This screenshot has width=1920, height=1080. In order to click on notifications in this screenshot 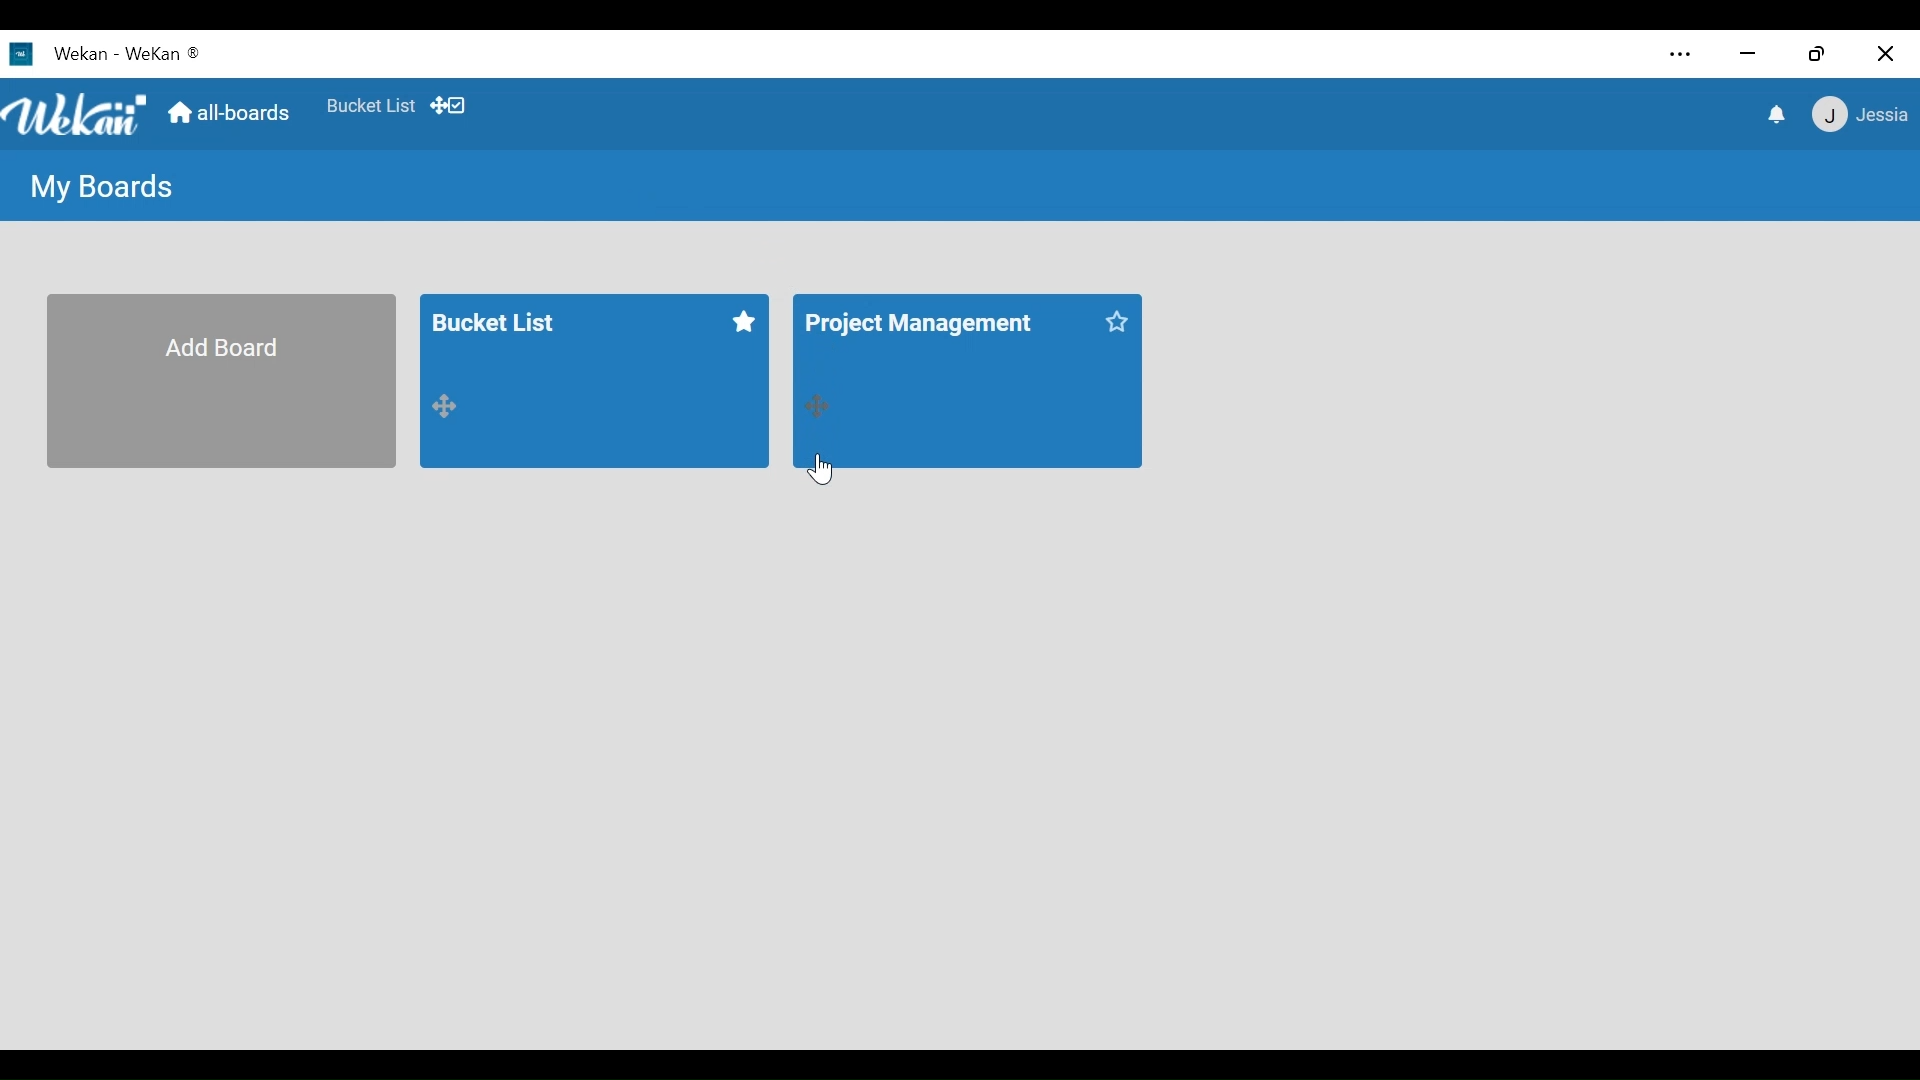, I will do `click(1777, 114)`.